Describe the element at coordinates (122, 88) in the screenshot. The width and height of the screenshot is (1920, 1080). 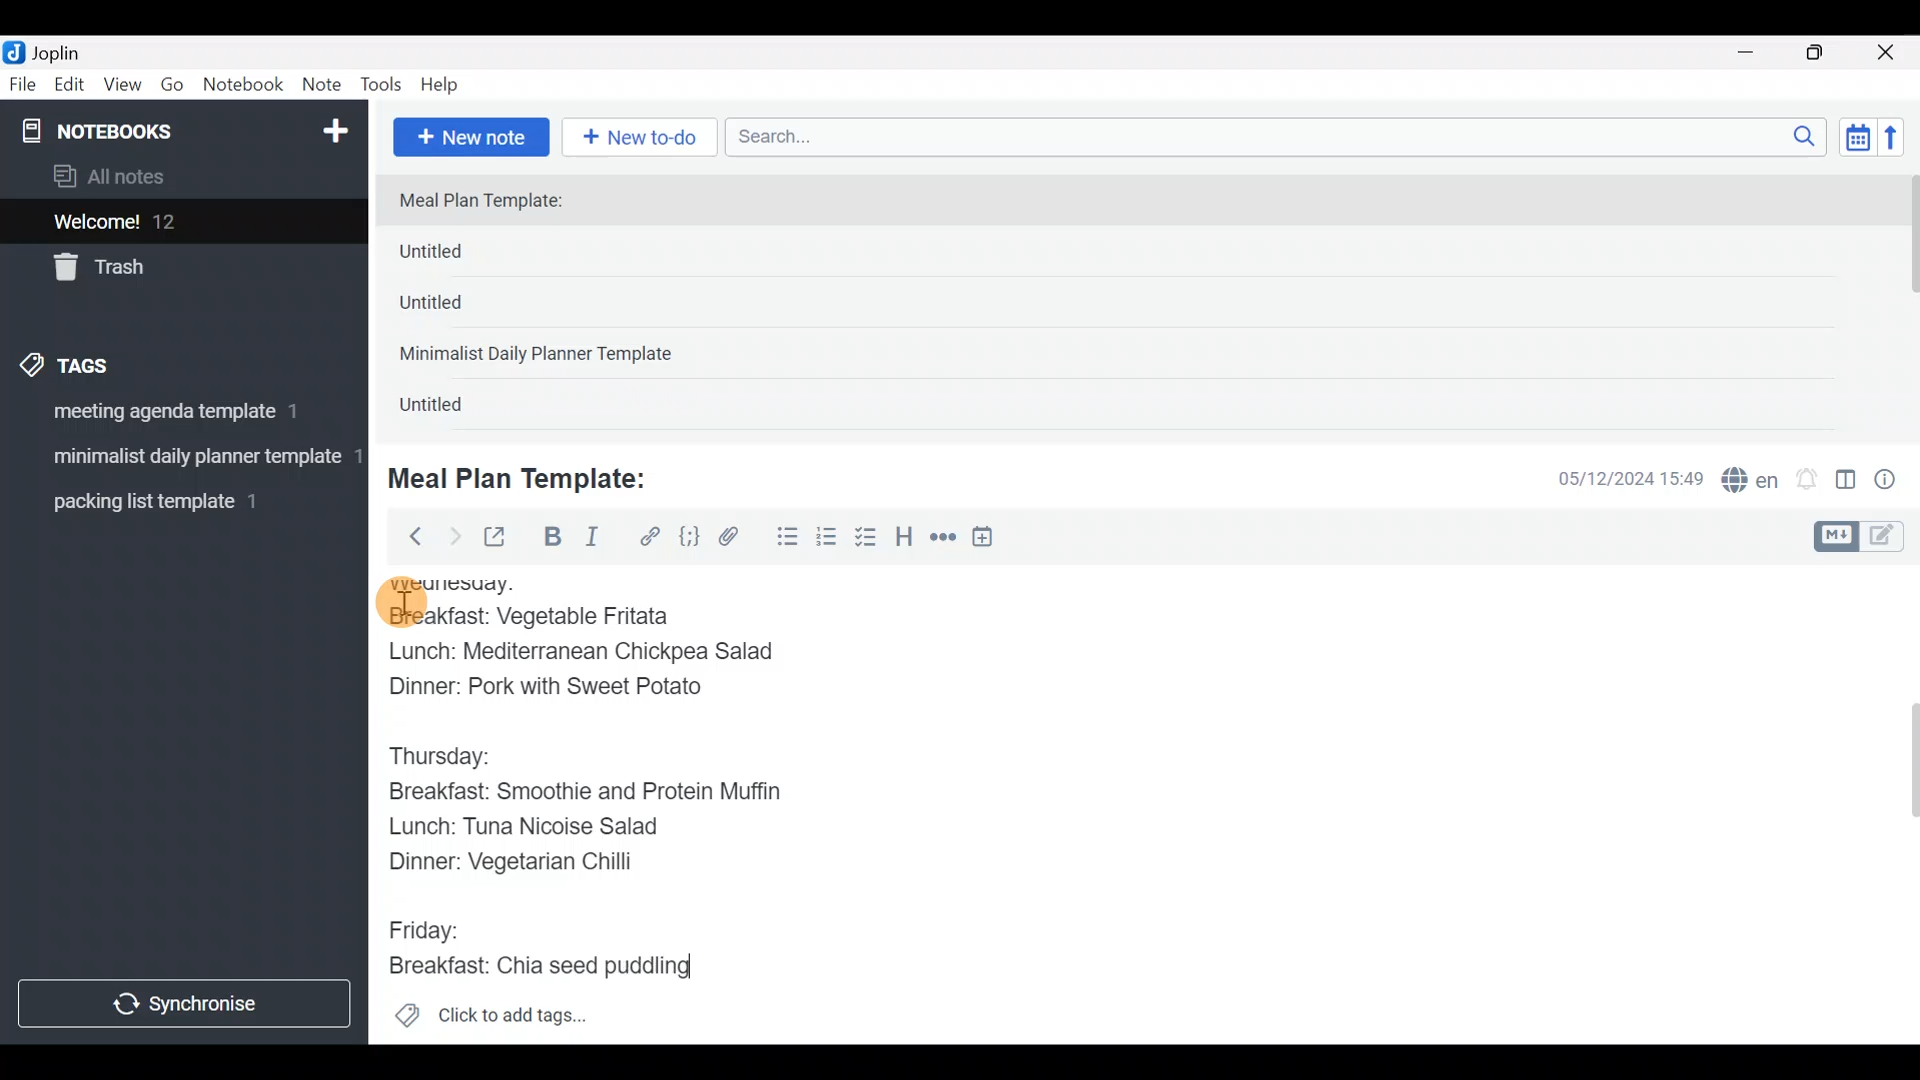
I see `View` at that location.